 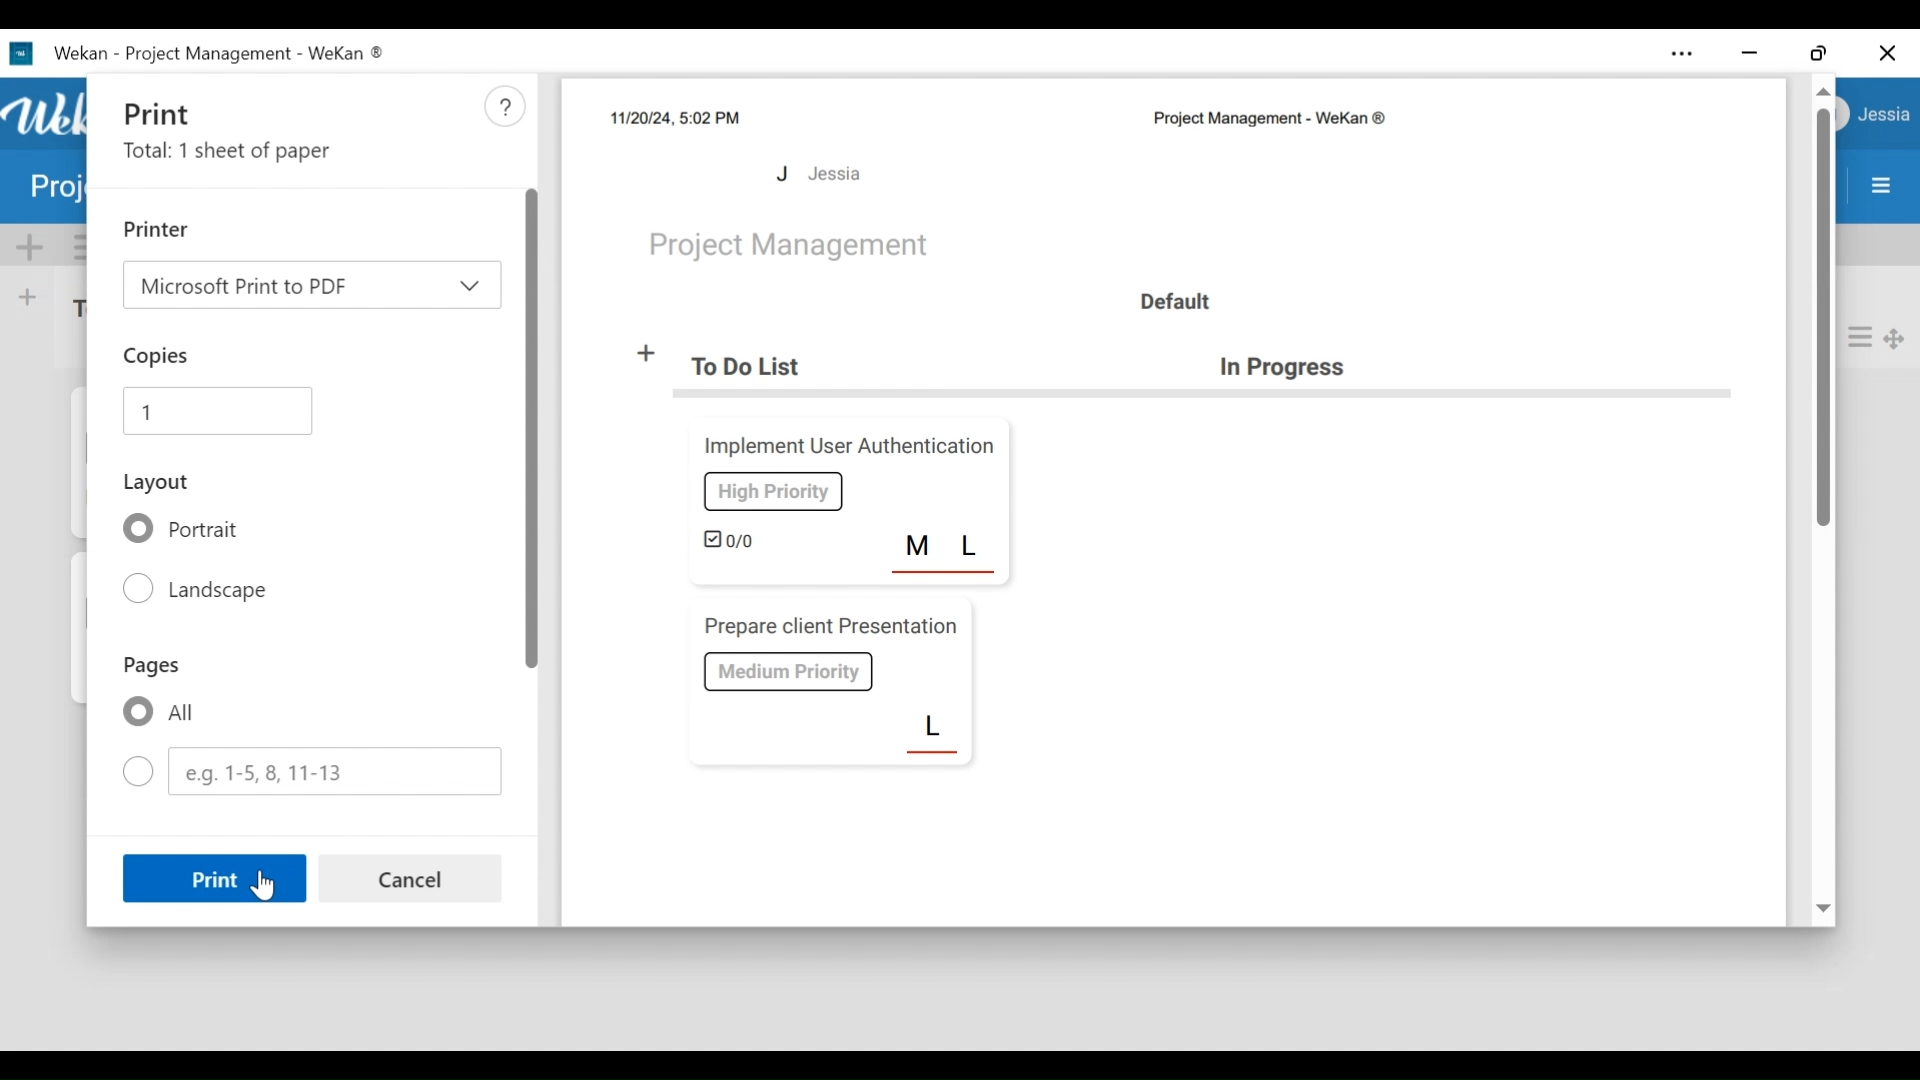 What do you see at coordinates (311, 770) in the screenshot?
I see `un(select) number` at bounding box center [311, 770].